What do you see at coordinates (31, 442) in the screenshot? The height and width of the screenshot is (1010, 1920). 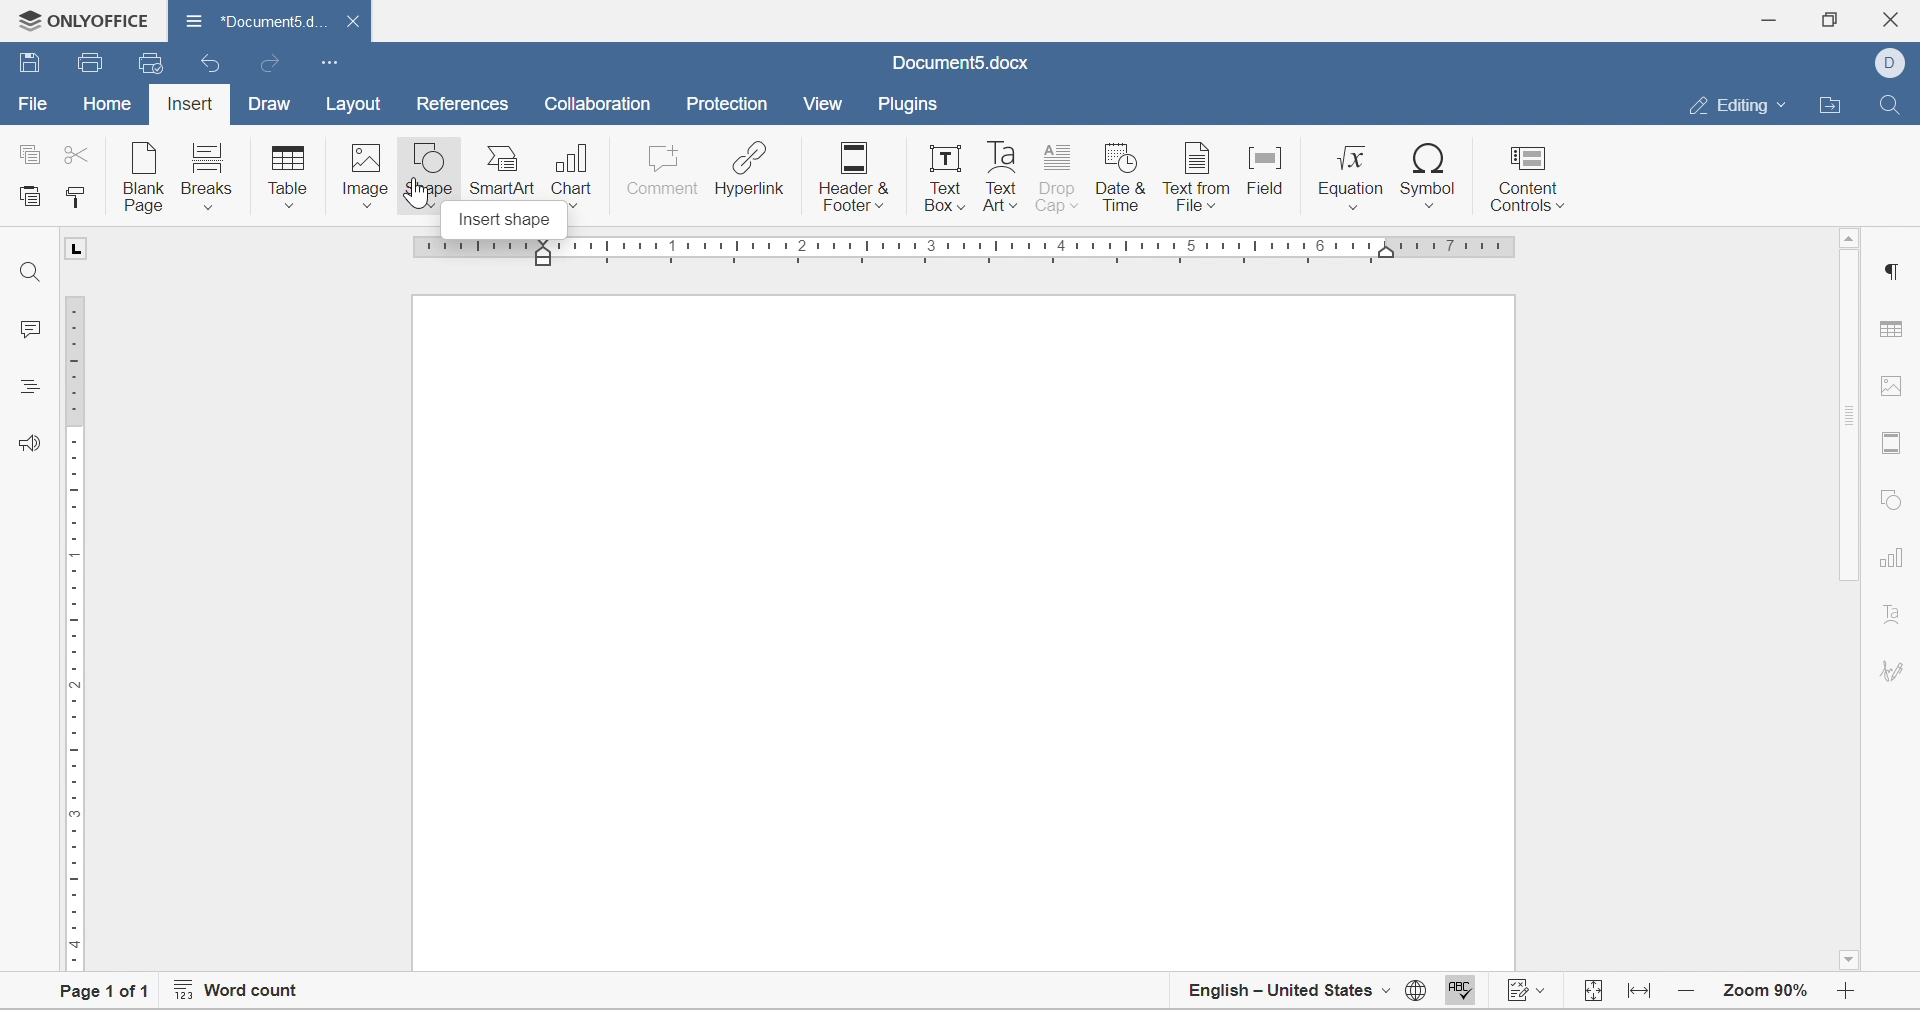 I see `feedback and support` at bounding box center [31, 442].